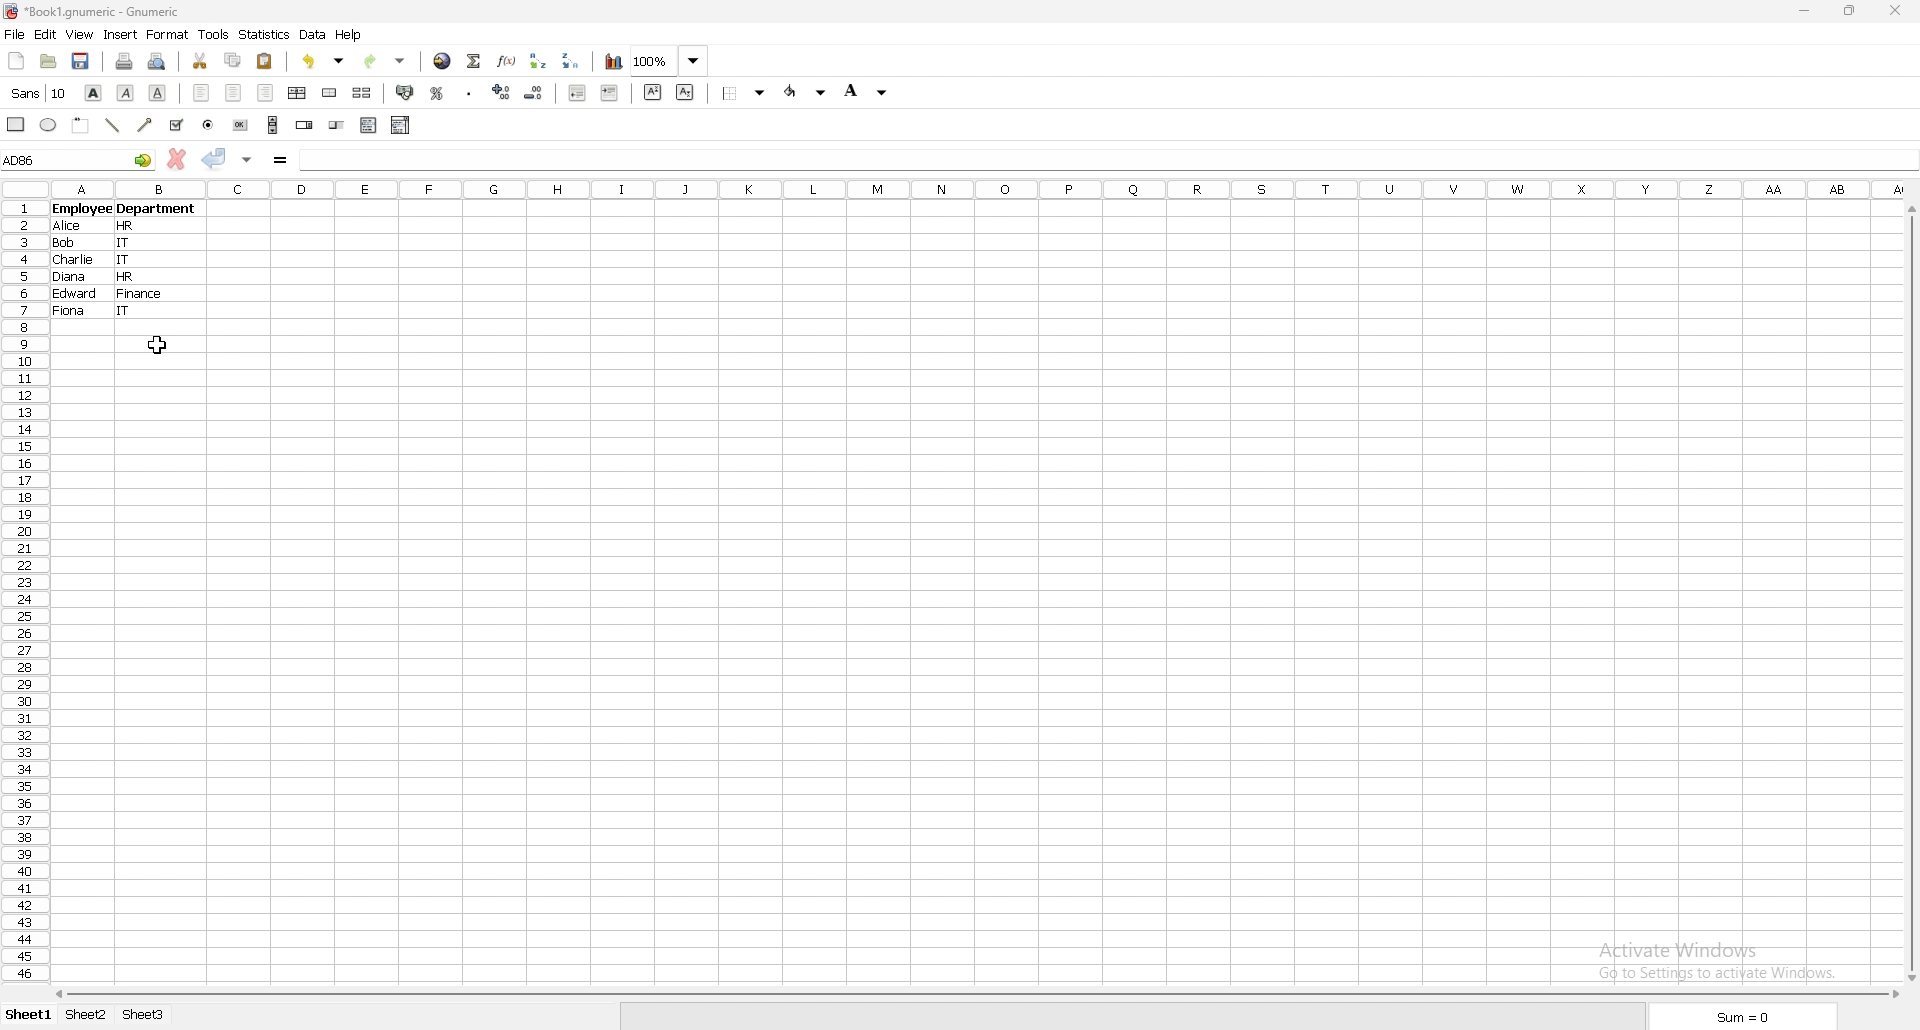  I want to click on split merged cells, so click(363, 92).